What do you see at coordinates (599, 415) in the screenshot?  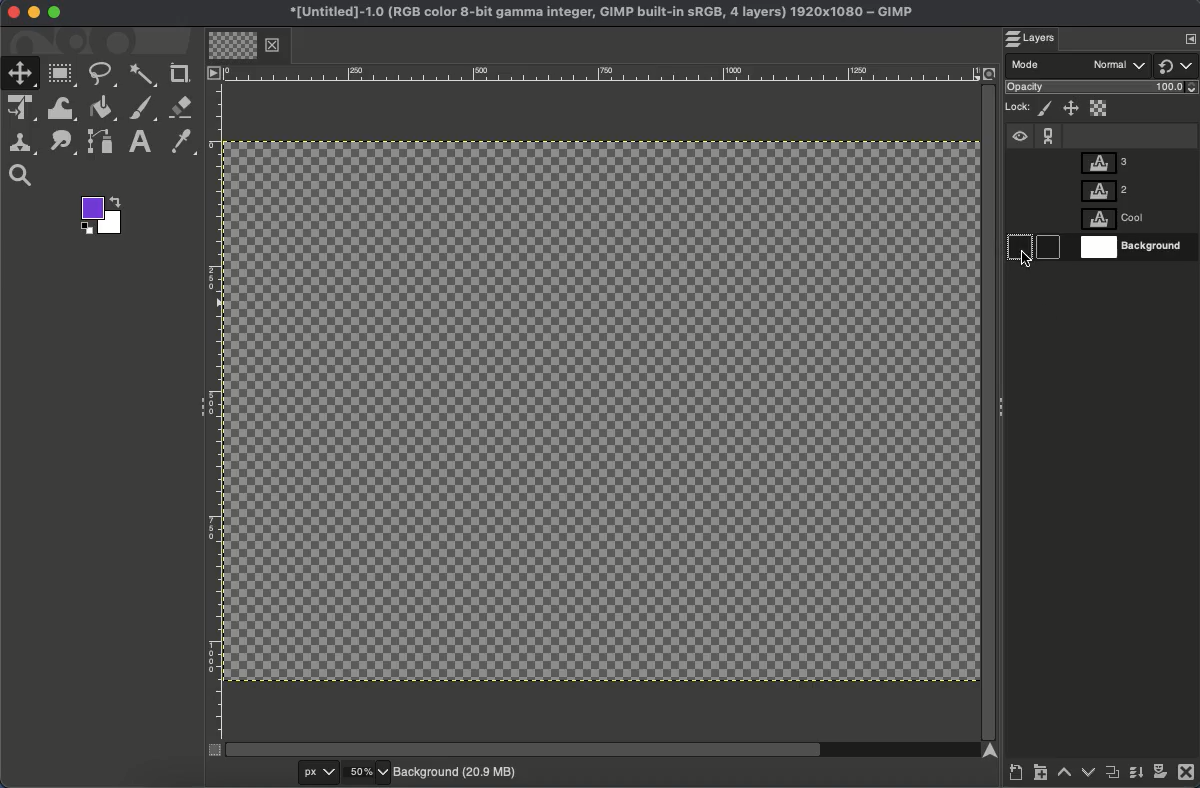 I see `No background` at bounding box center [599, 415].